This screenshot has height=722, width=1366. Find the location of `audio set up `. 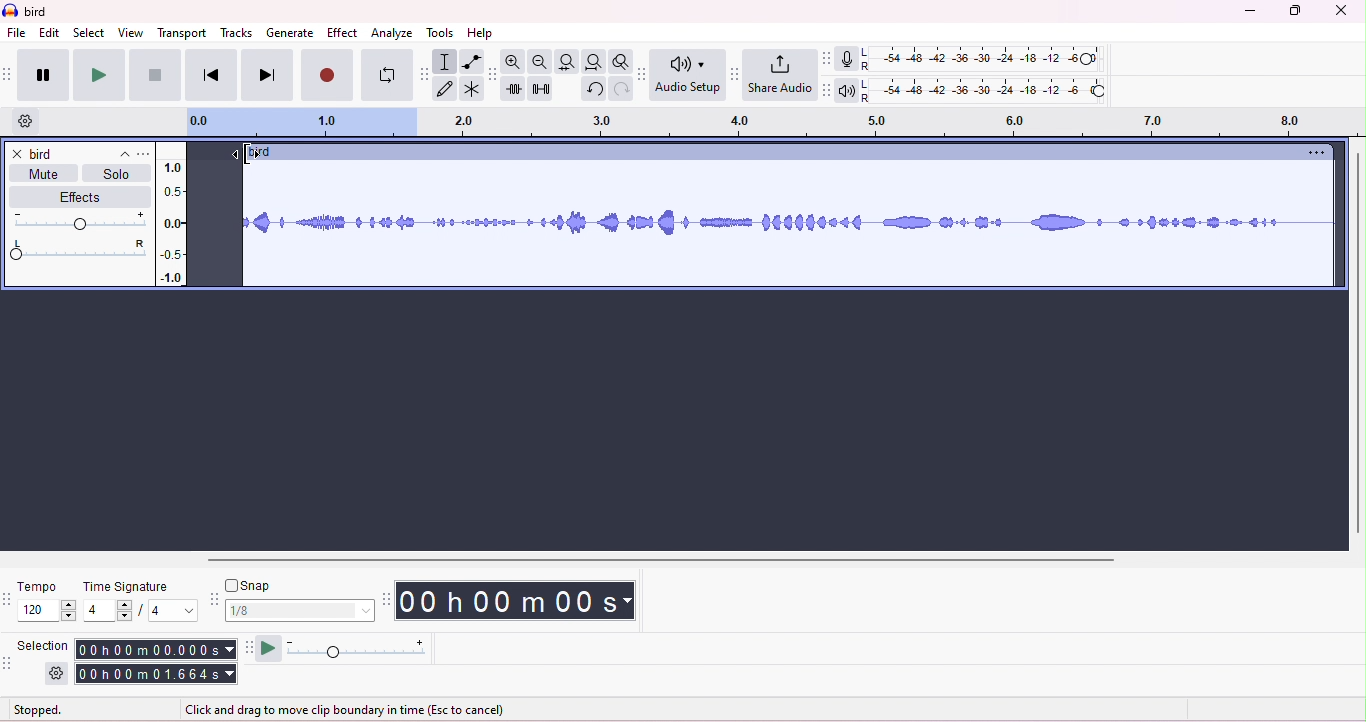

audio set up  is located at coordinates (689, 76).